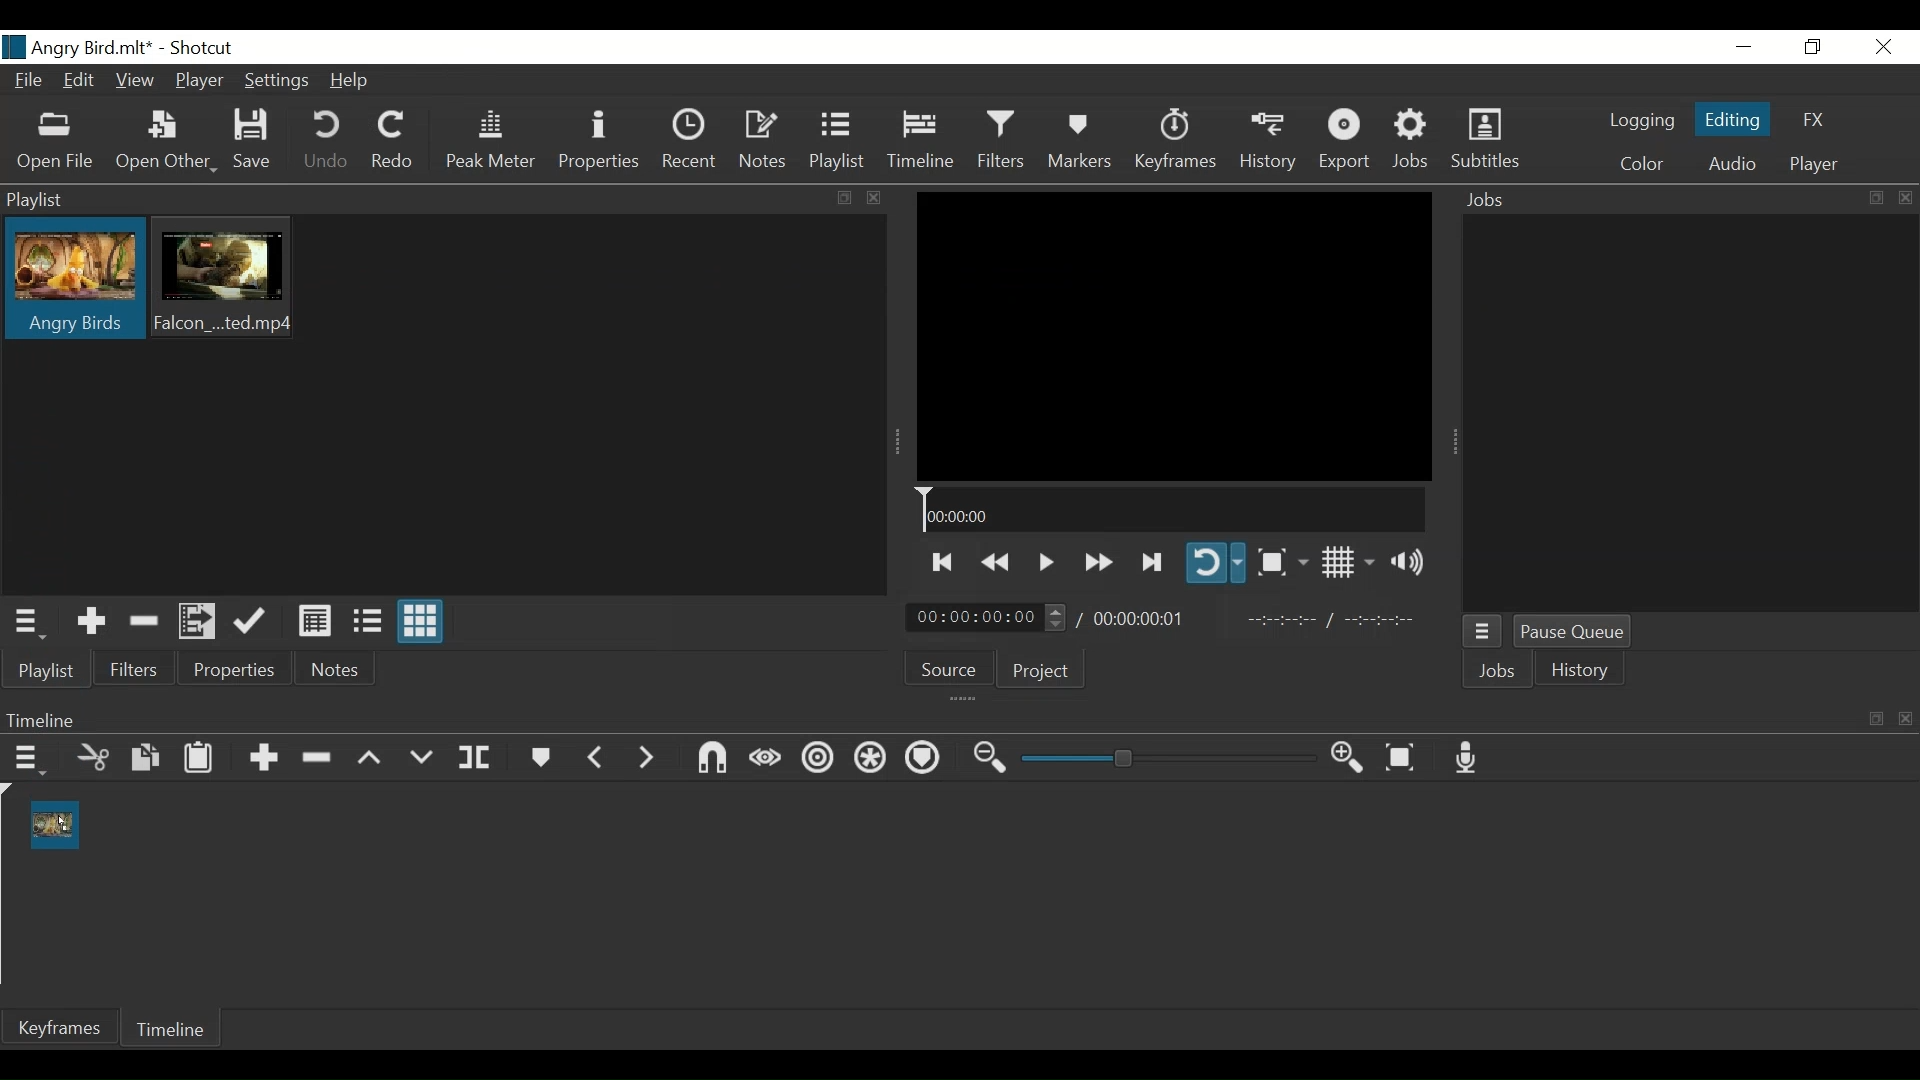 The width and height of the screenshot is (1920, 1080). Describe the element at coordinates (74, 281) in the screenshot. I see `Clip` at that location.